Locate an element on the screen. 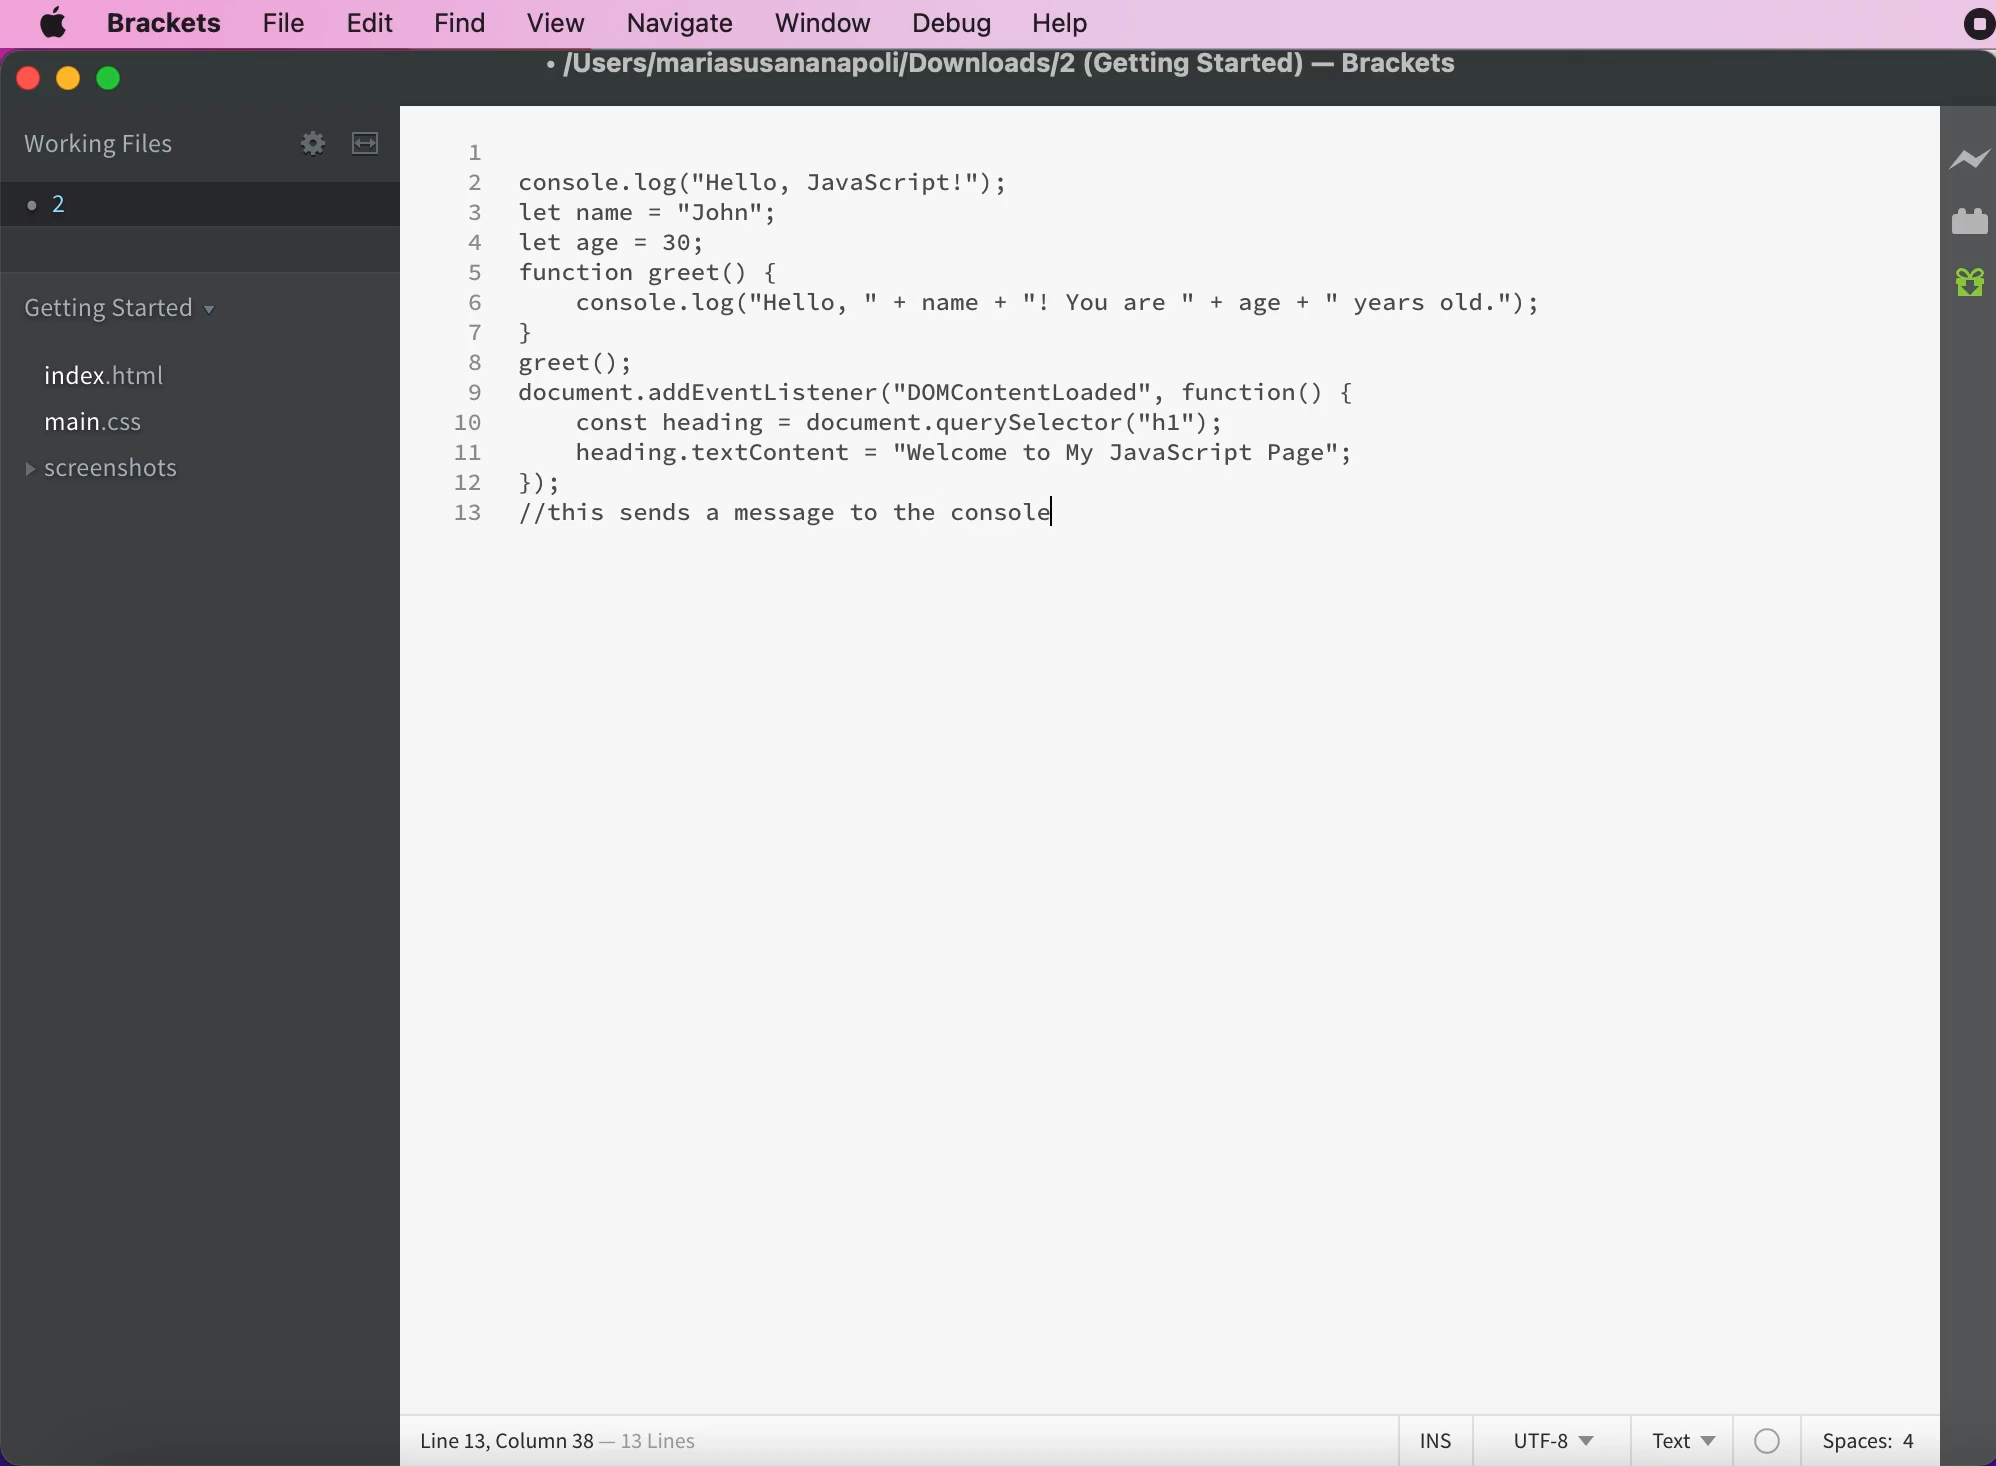 This screenshot has height=1466, width=1996. recording stopped is located at coordinates (1970, 28).